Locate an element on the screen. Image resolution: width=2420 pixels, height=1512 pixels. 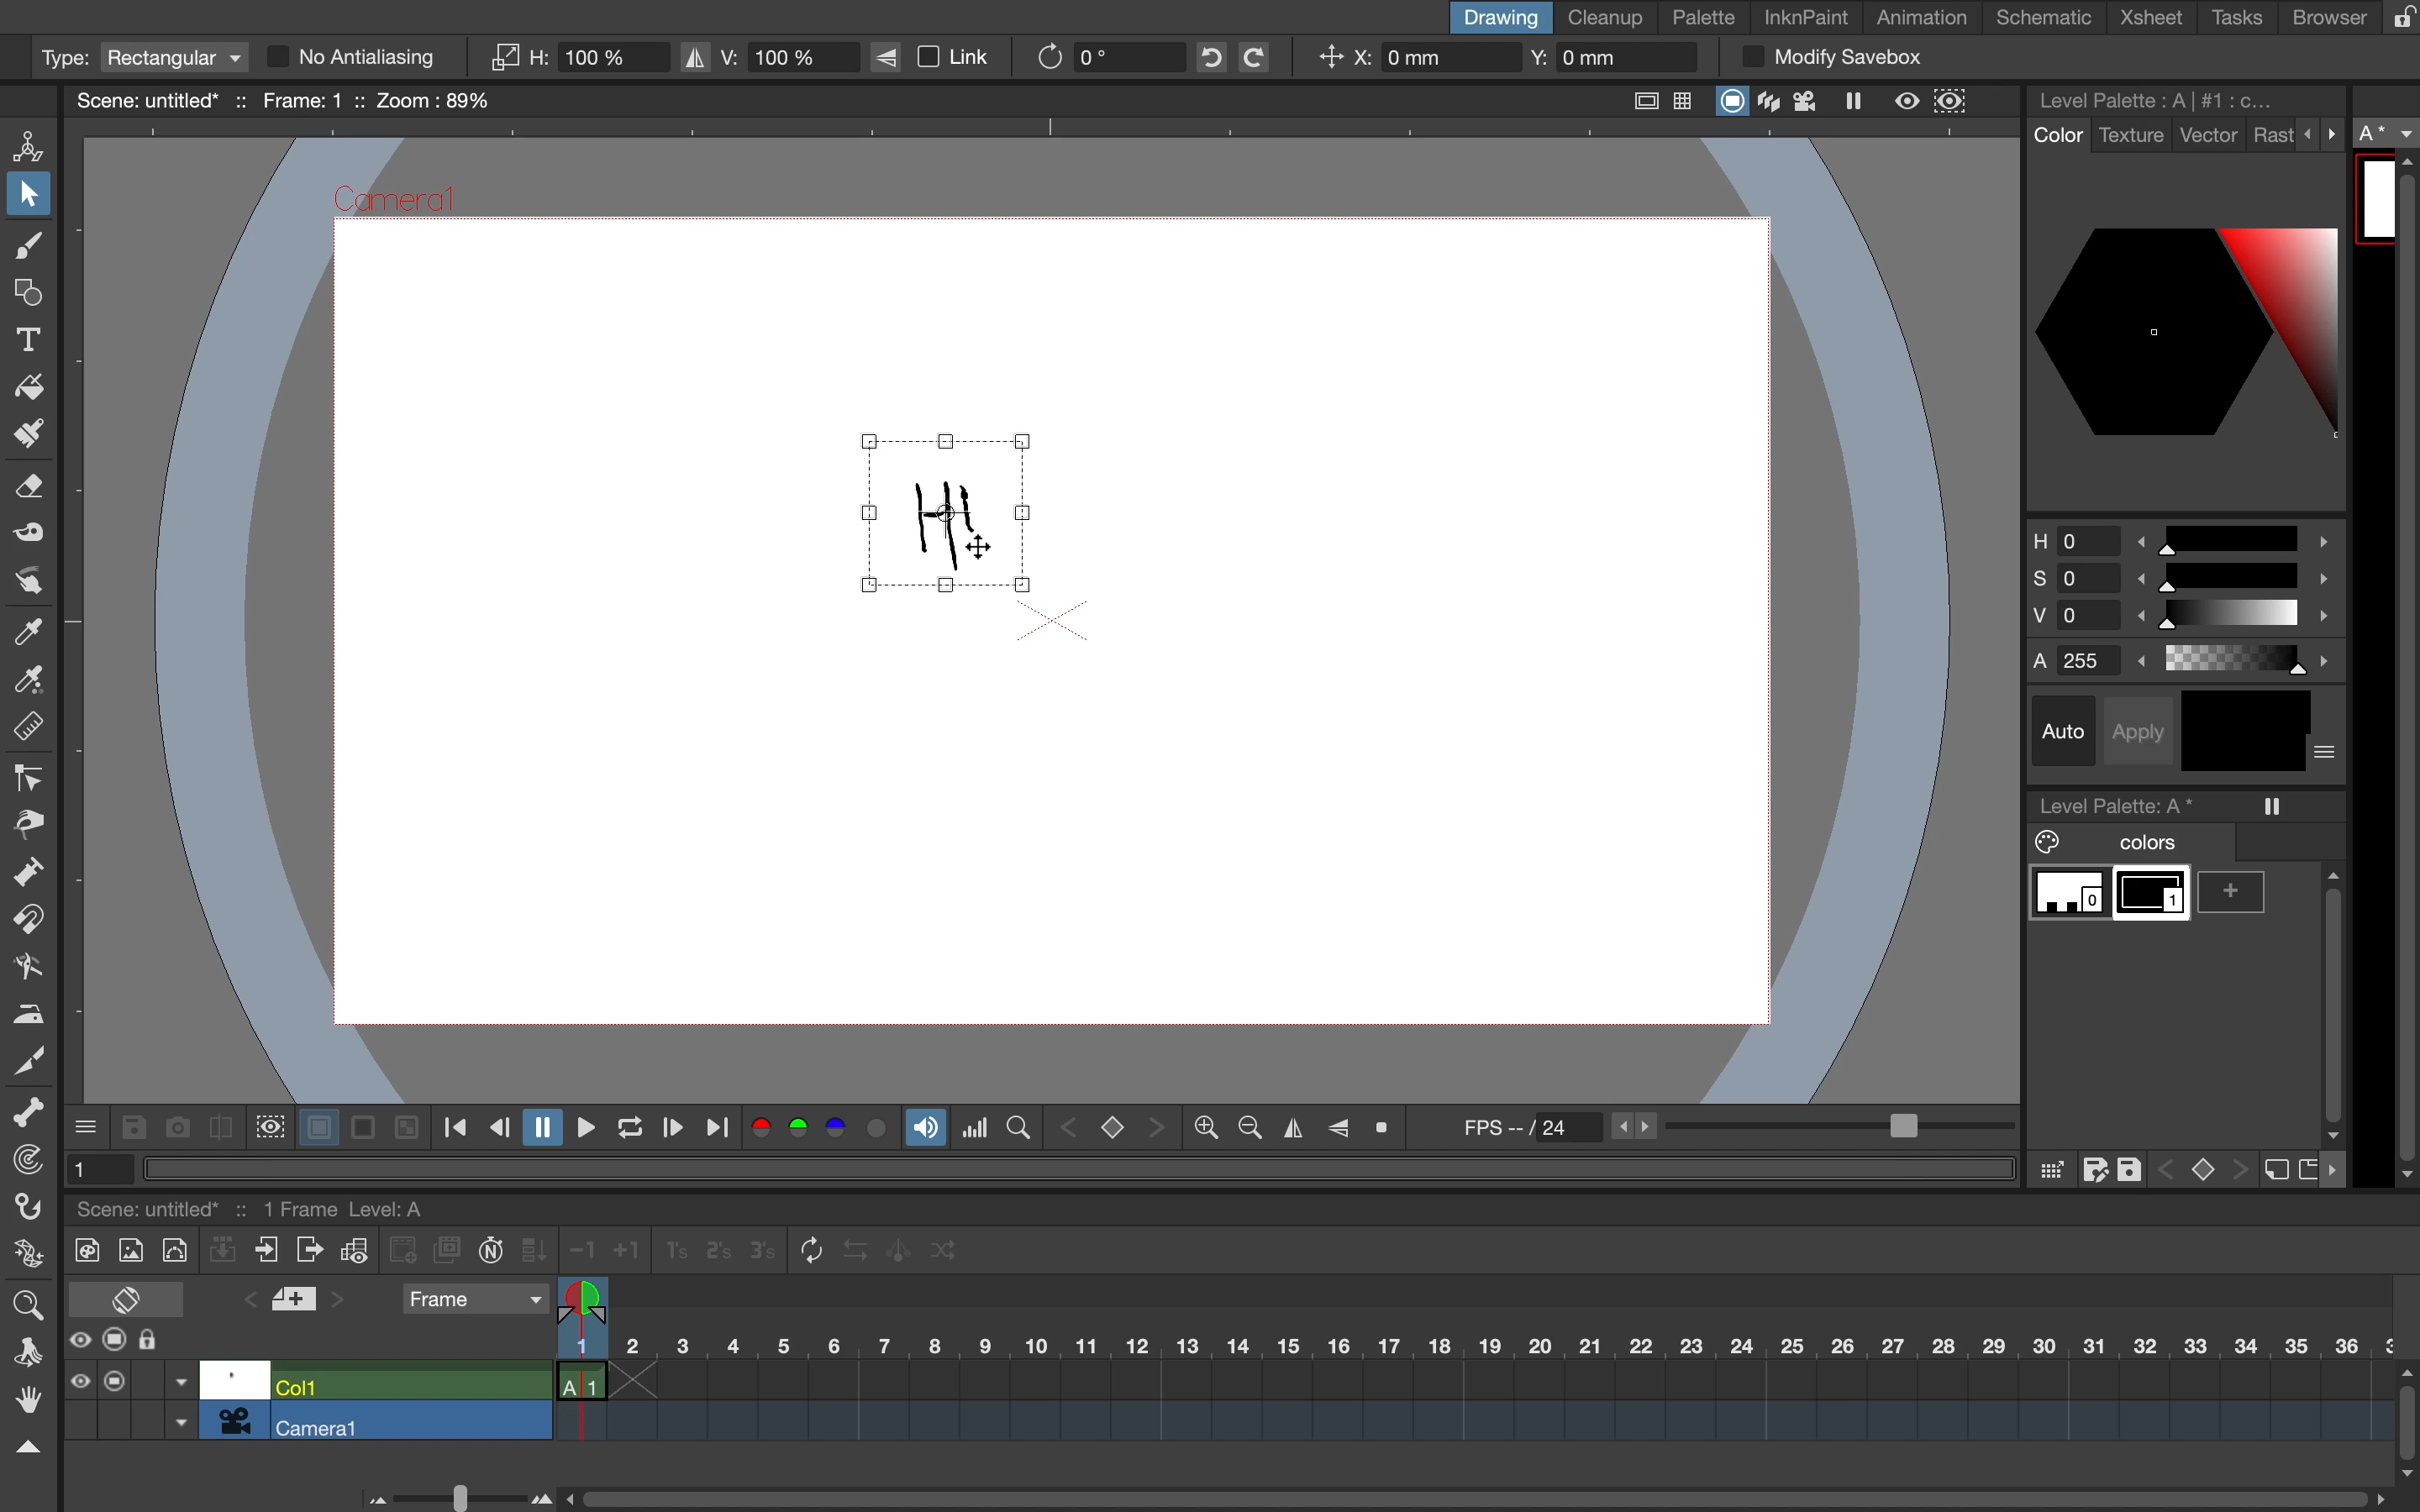
horizontal scaling is located at coordinates (578, 57).